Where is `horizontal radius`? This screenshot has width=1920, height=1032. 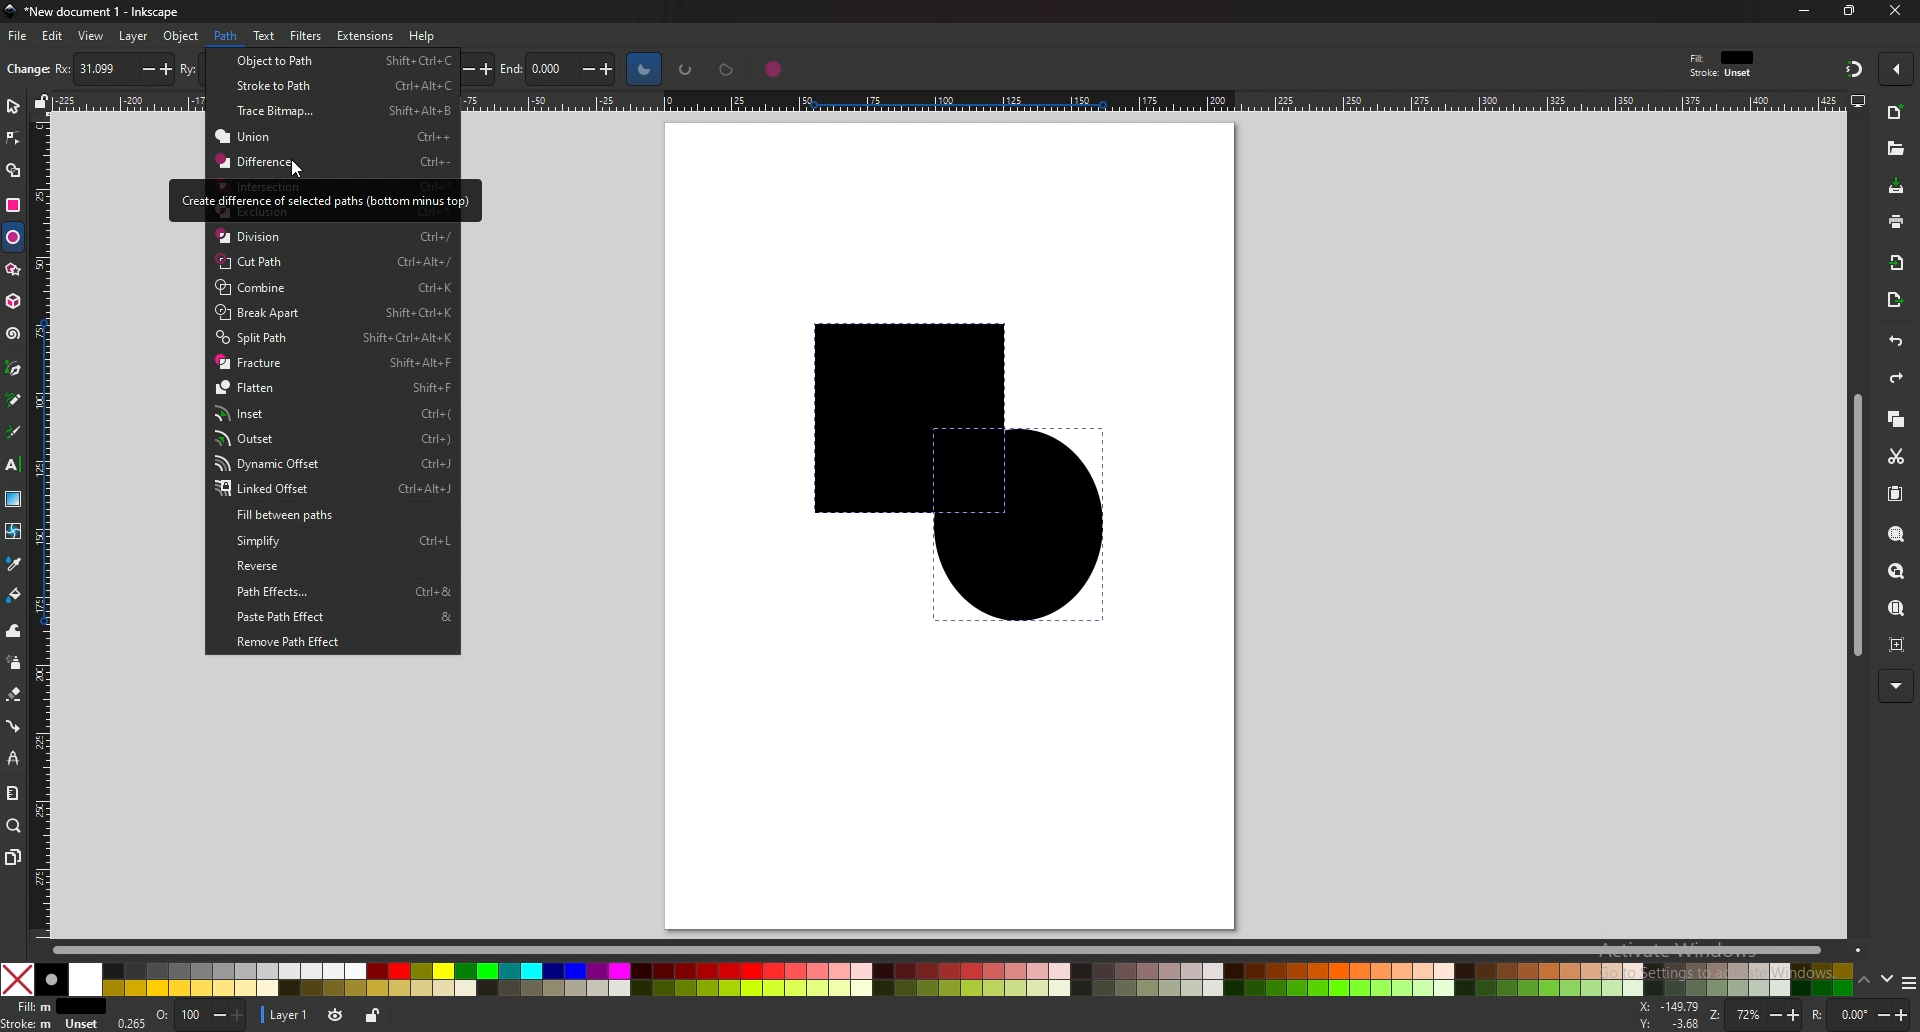
horizontal radius is located at coordinates (111, 68).